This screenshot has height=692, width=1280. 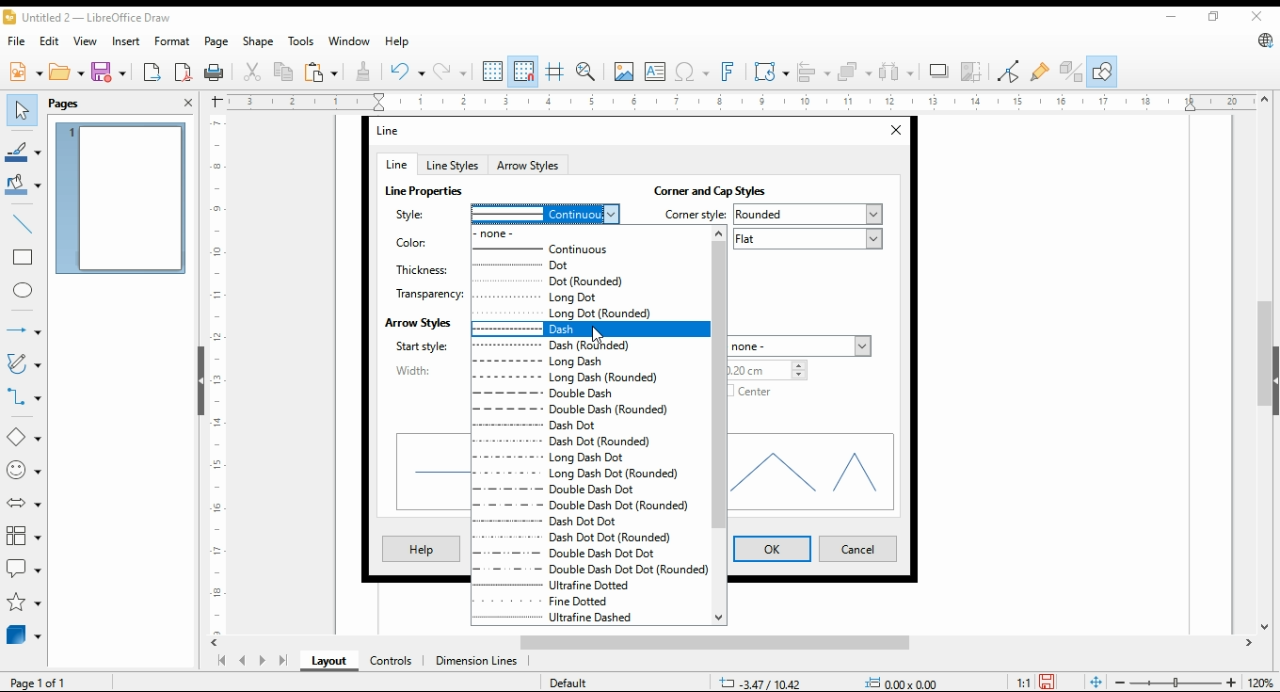 I want to click on toggle point edit mode, so click(x=1009, y=71).